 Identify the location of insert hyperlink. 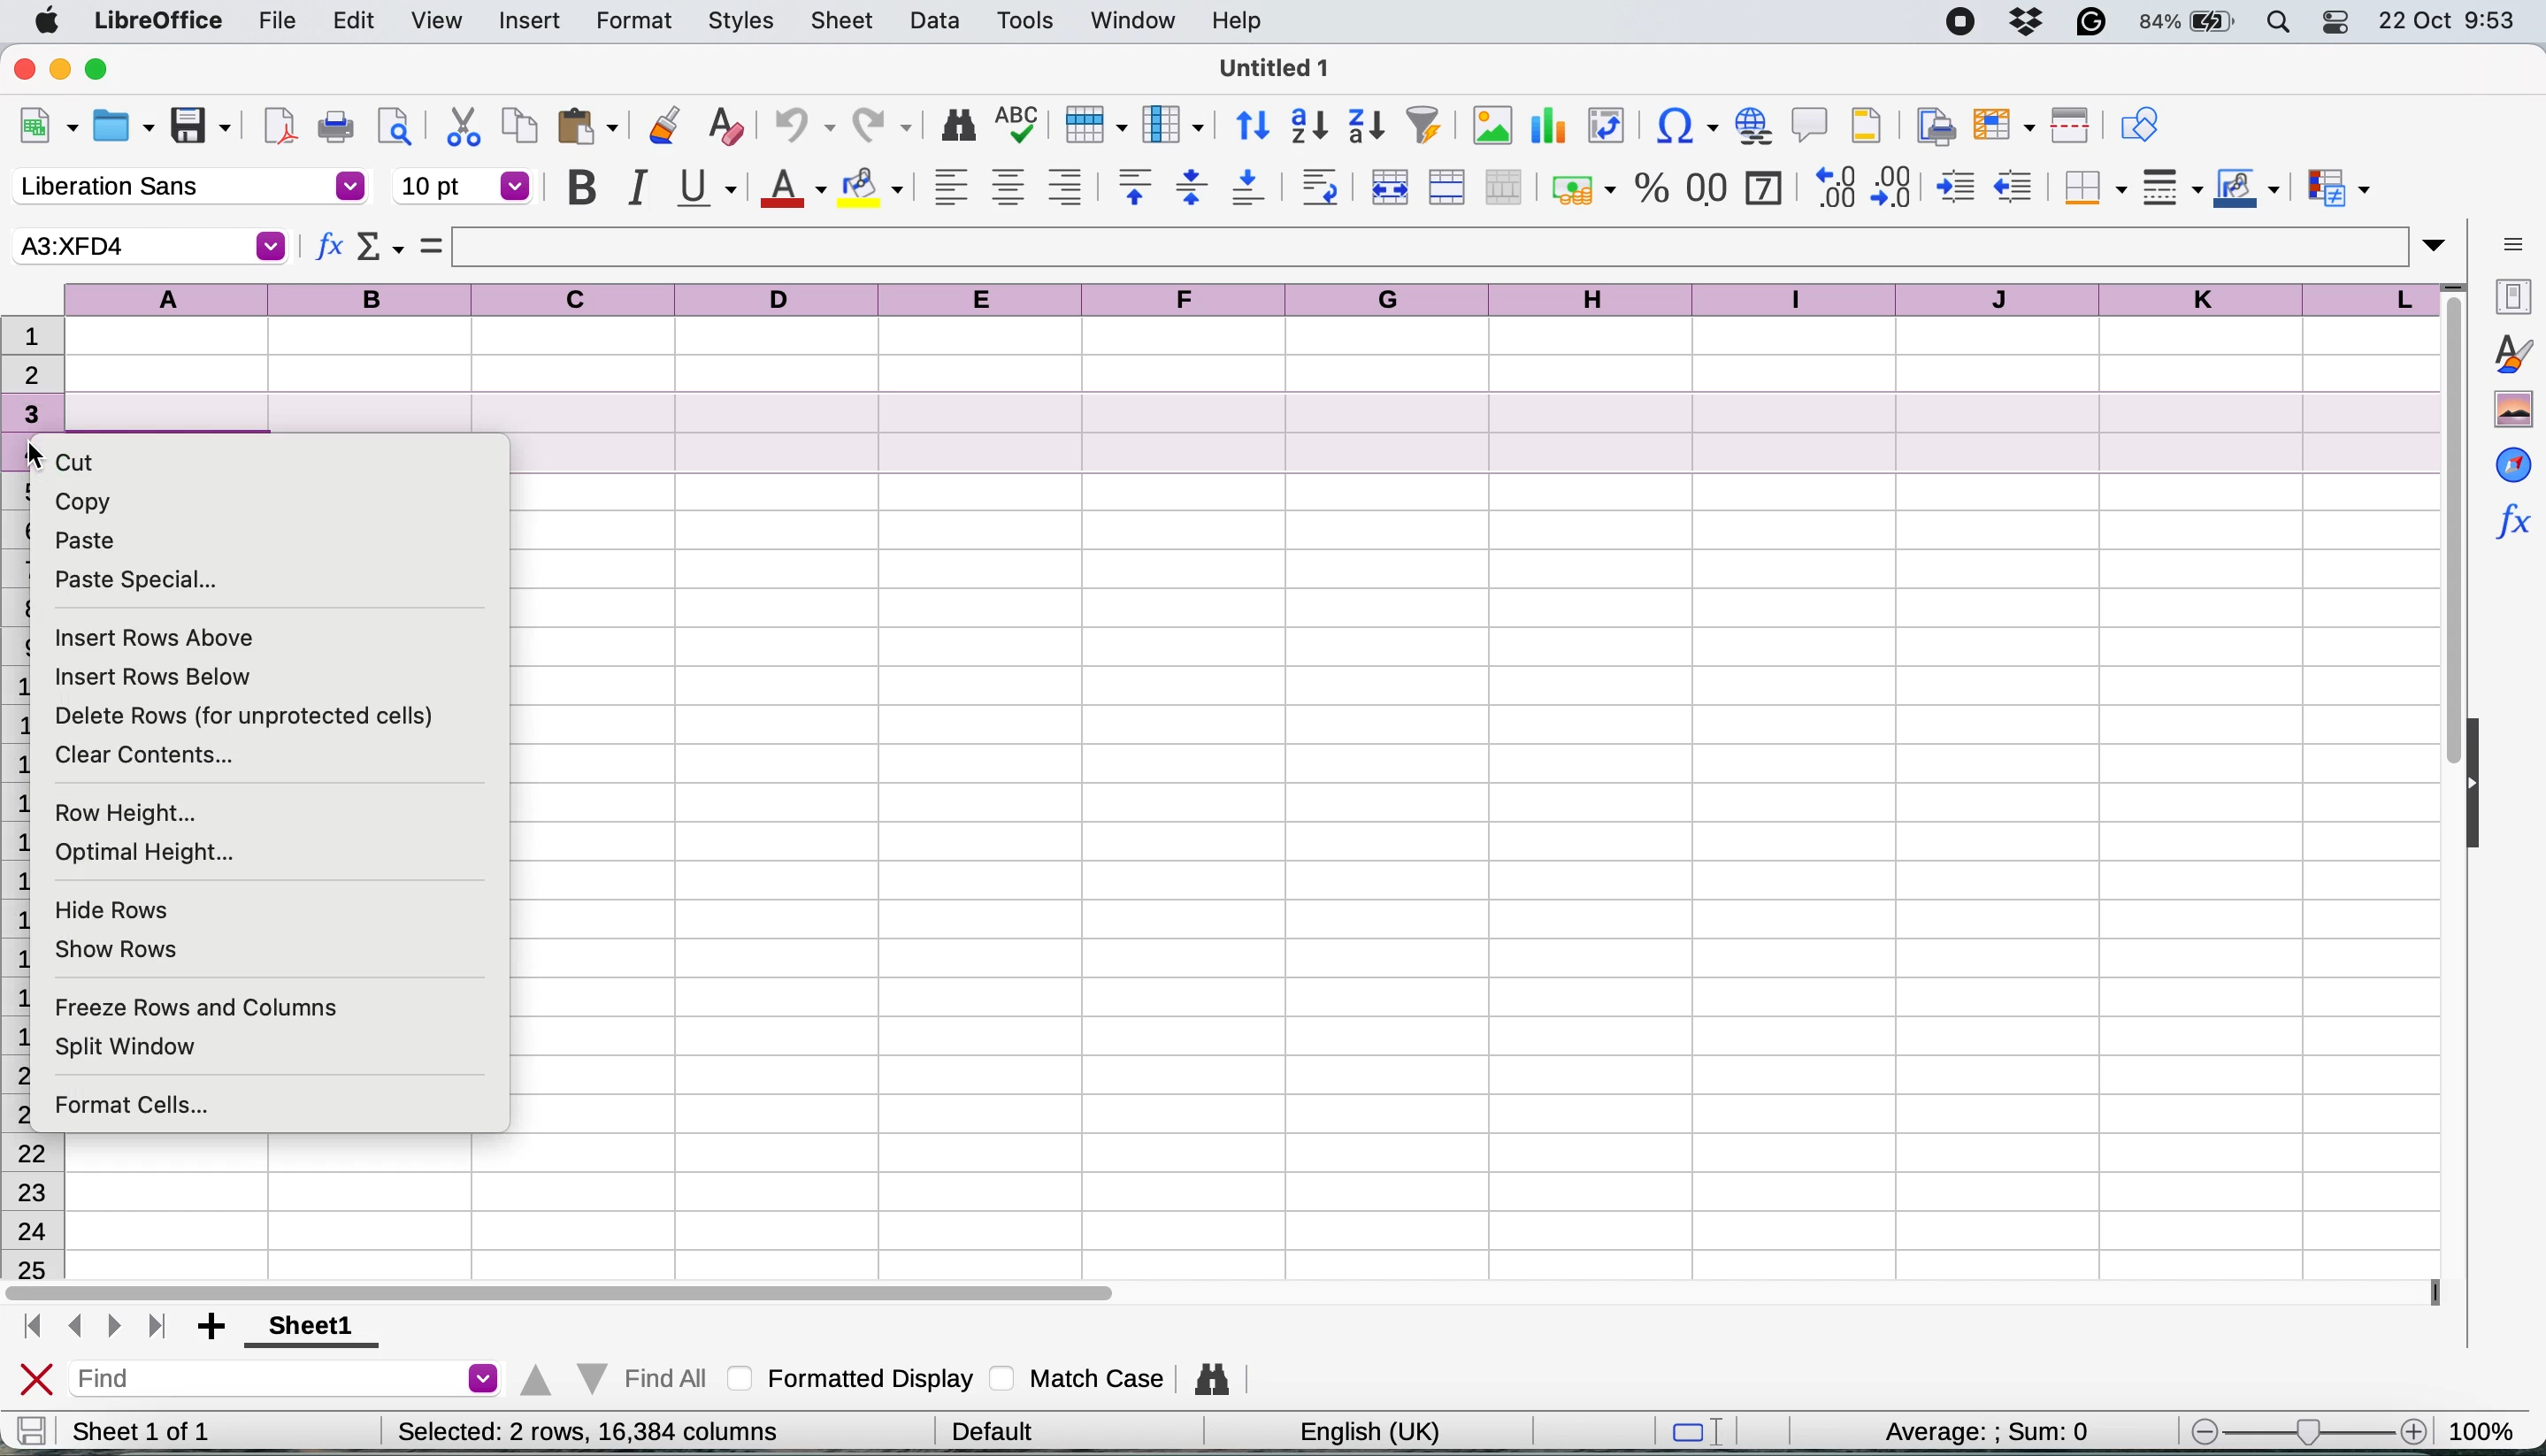
(1751, 124).